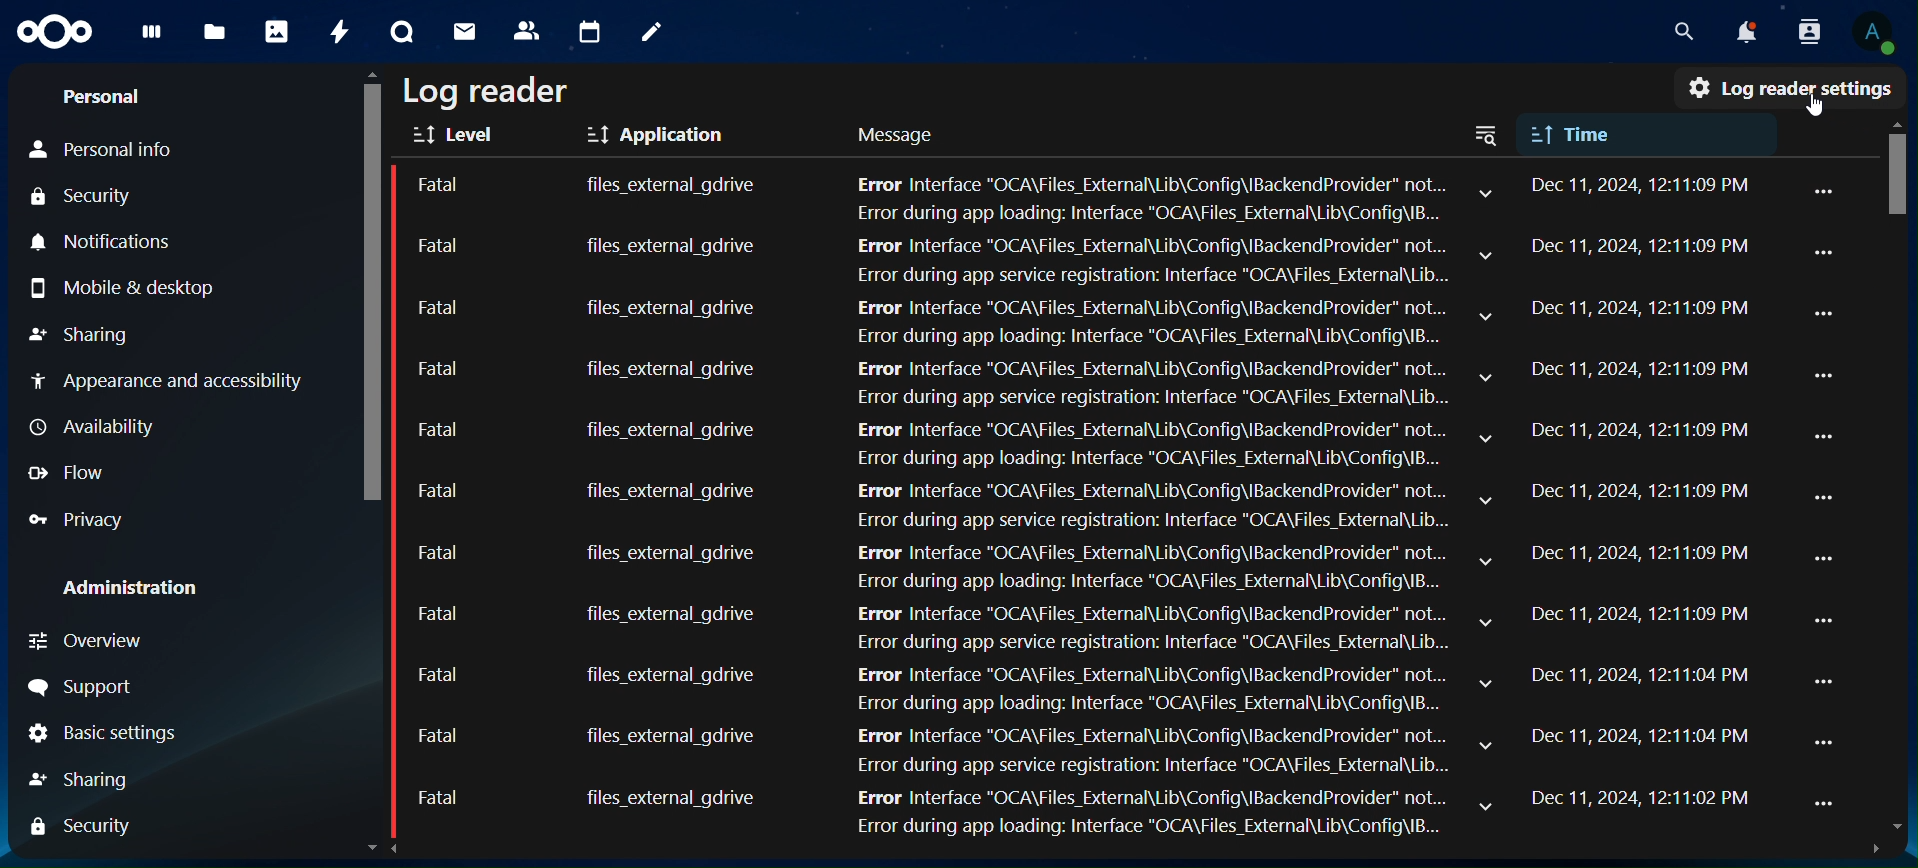 Image resolution: width=1918 pixels, height=868 pixels. I want to click on information about log level, application, it's message and time details, so click(1085, 381).